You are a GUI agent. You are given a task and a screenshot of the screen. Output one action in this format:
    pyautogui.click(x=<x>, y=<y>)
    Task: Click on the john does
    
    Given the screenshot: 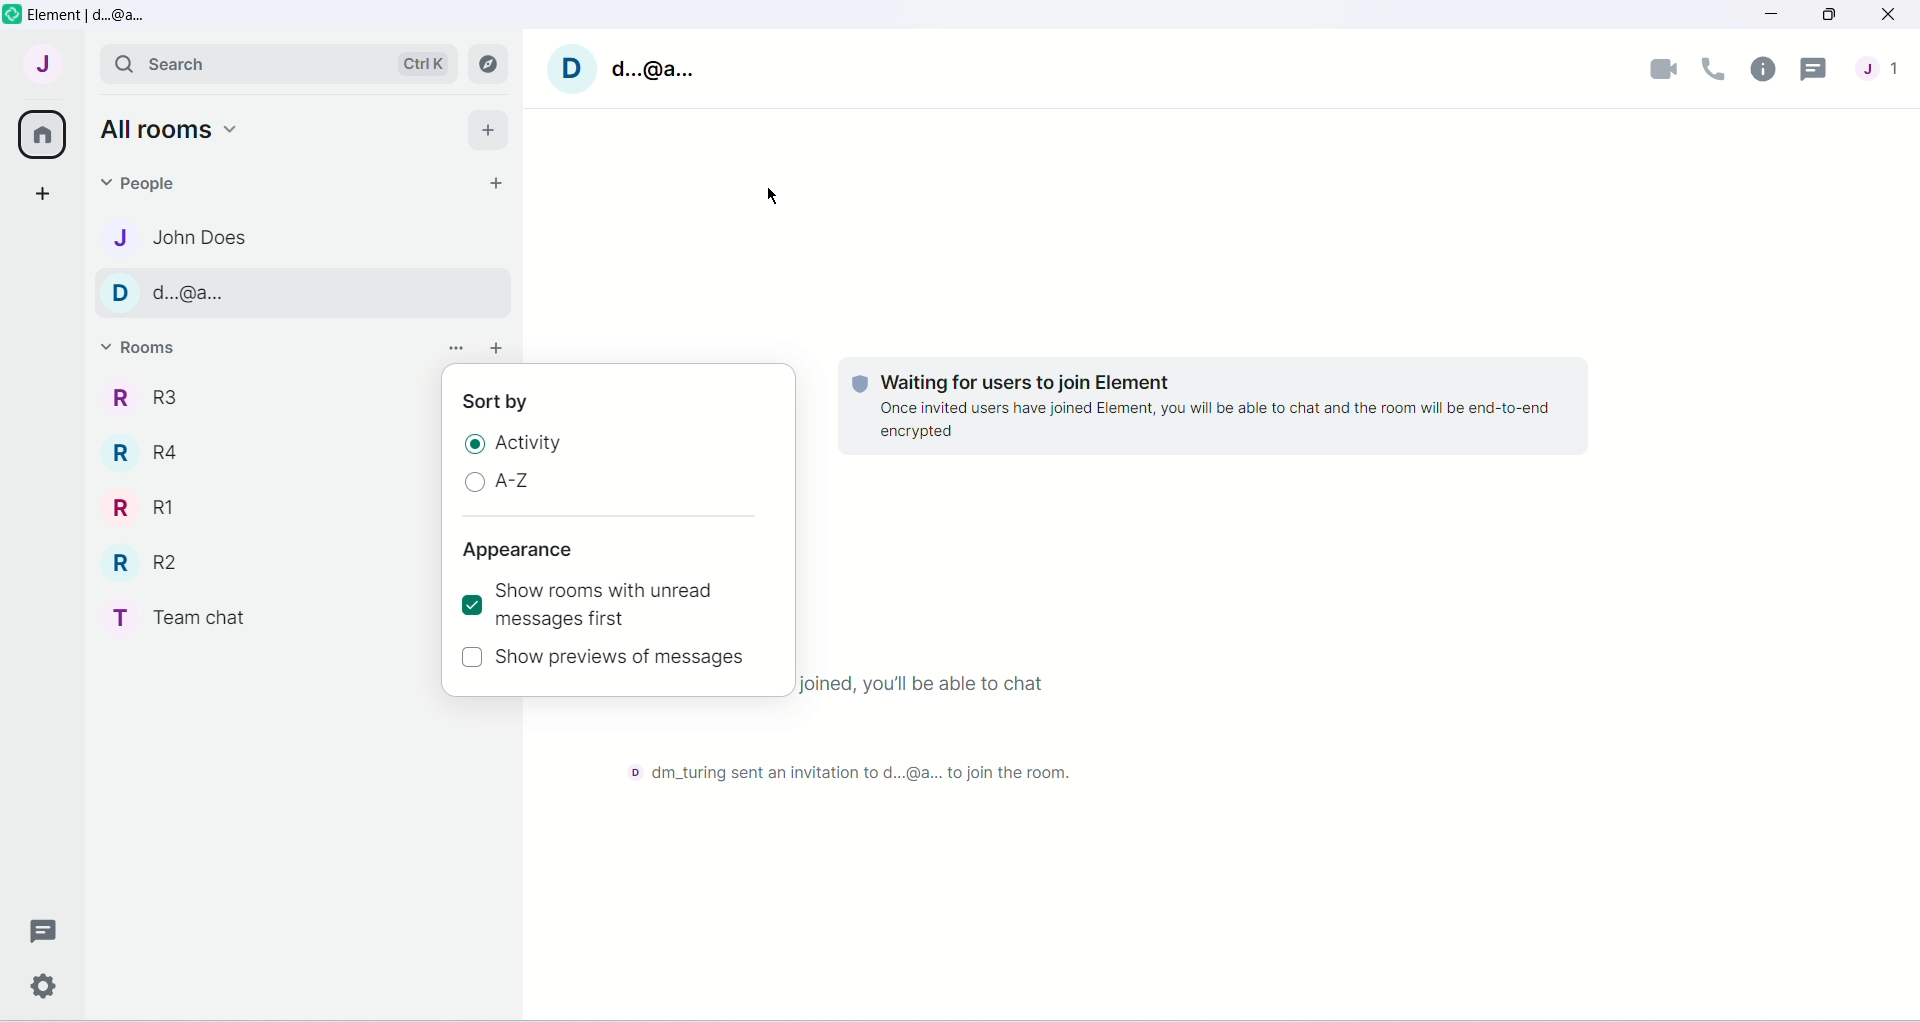 What is the action you would take?
    pyautogui.click(x=195, y=240)
    